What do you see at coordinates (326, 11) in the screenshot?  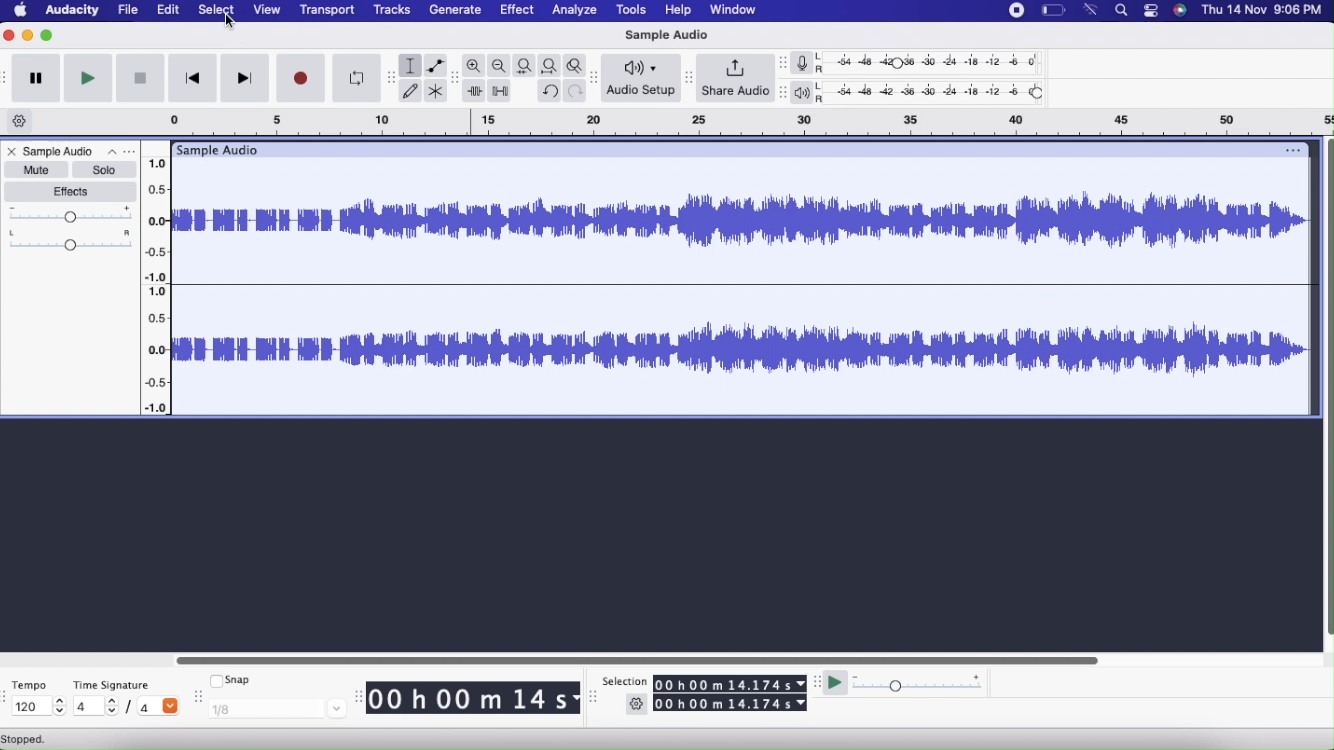 I see `Transport` at bounding box center [326, 11].